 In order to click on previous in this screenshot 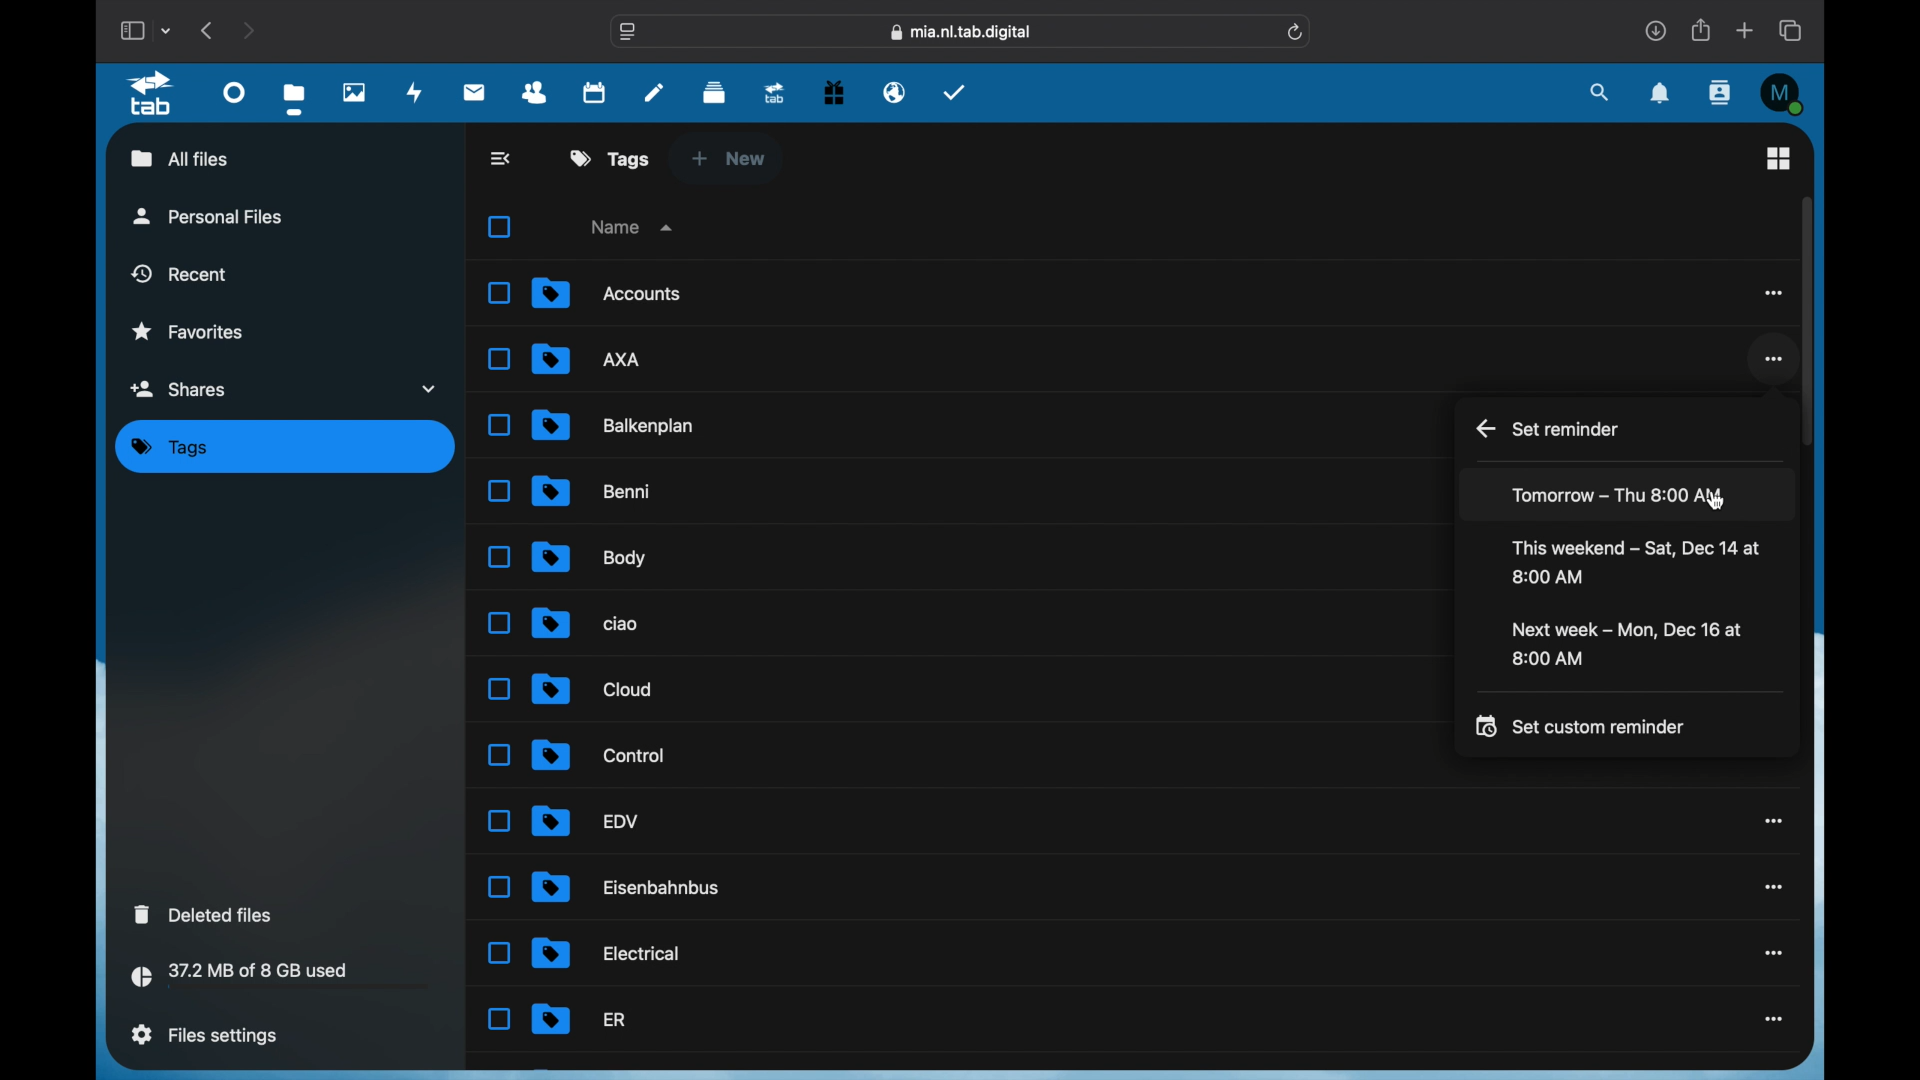, I will do `click(208, 29)`.